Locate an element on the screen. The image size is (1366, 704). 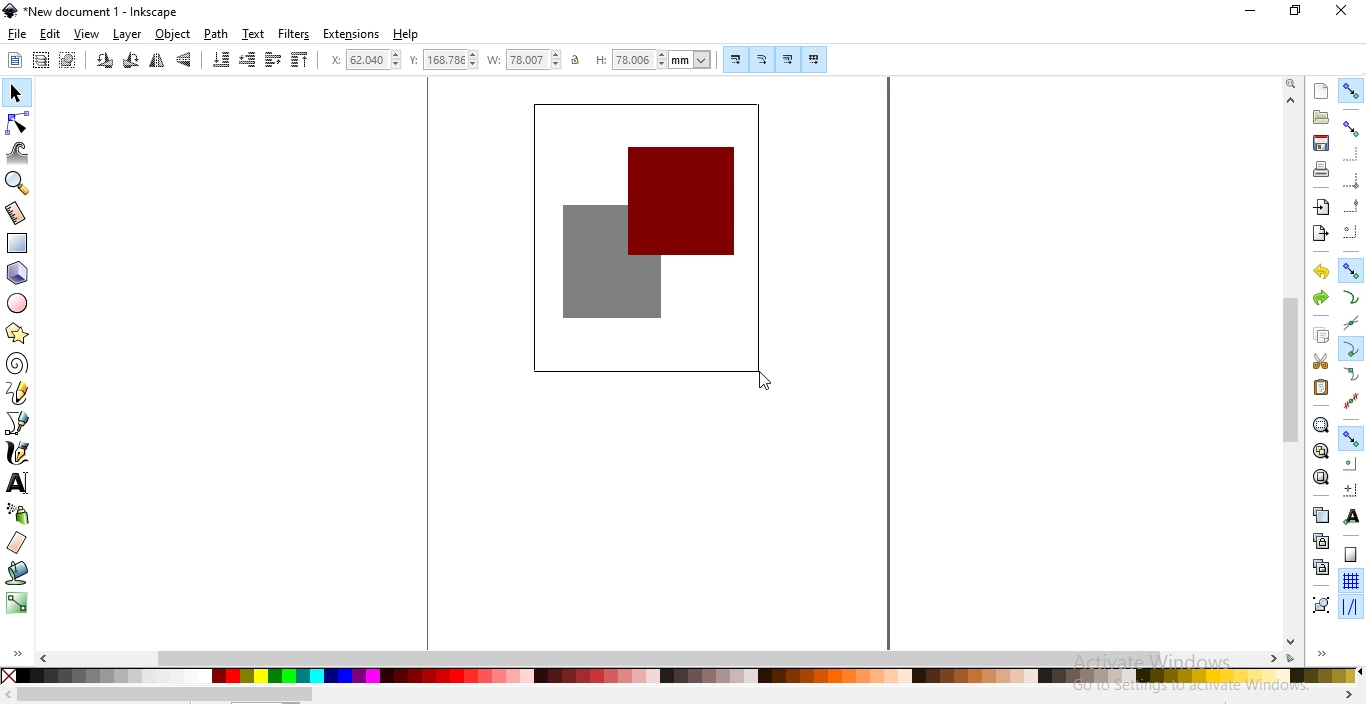
snap smooth nodes is located at coordinates (1352, 375).